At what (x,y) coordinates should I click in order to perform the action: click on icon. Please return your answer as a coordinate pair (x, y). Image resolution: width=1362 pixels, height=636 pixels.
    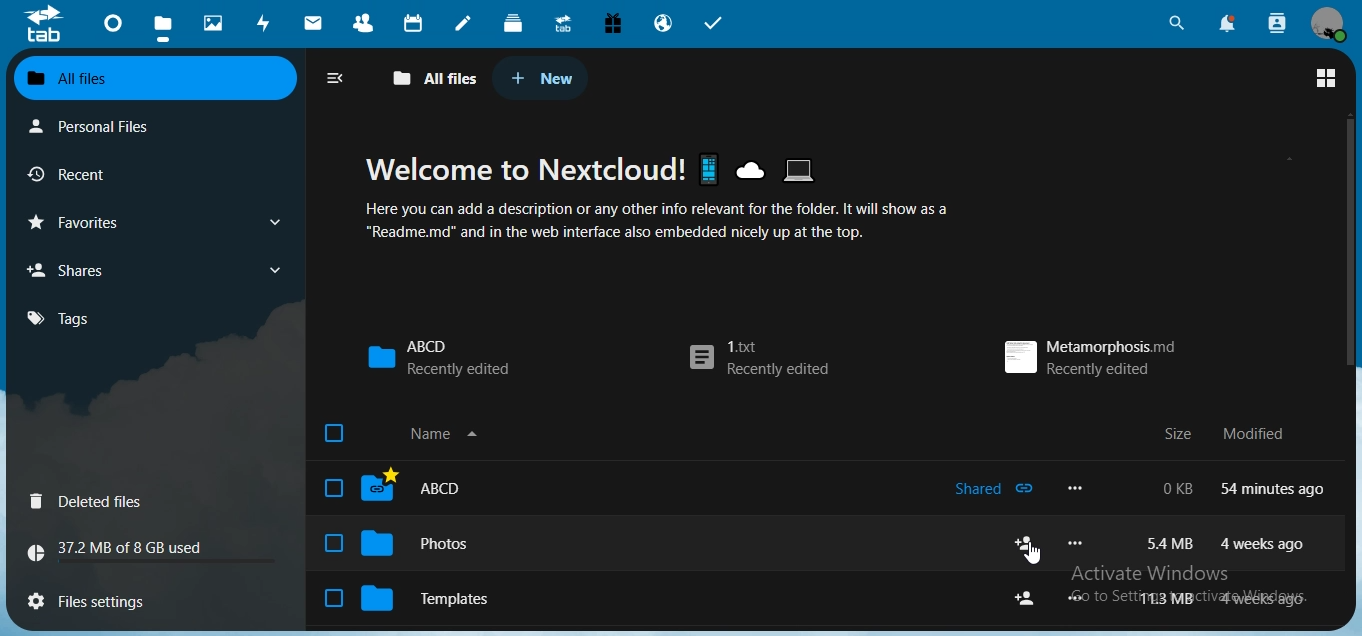
    Looking at the image, I should click on (43, 23).